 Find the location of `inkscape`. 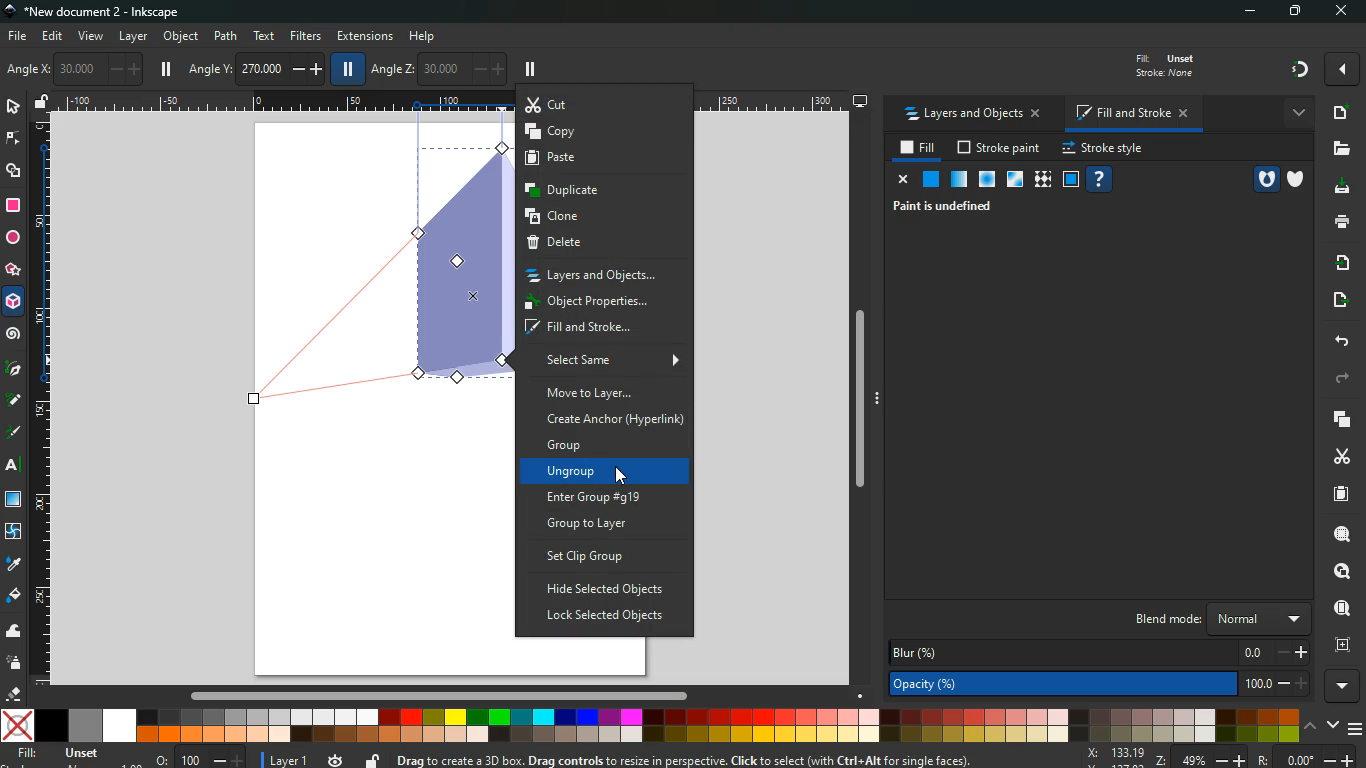

inkscape is located at coordinates (98, 13).